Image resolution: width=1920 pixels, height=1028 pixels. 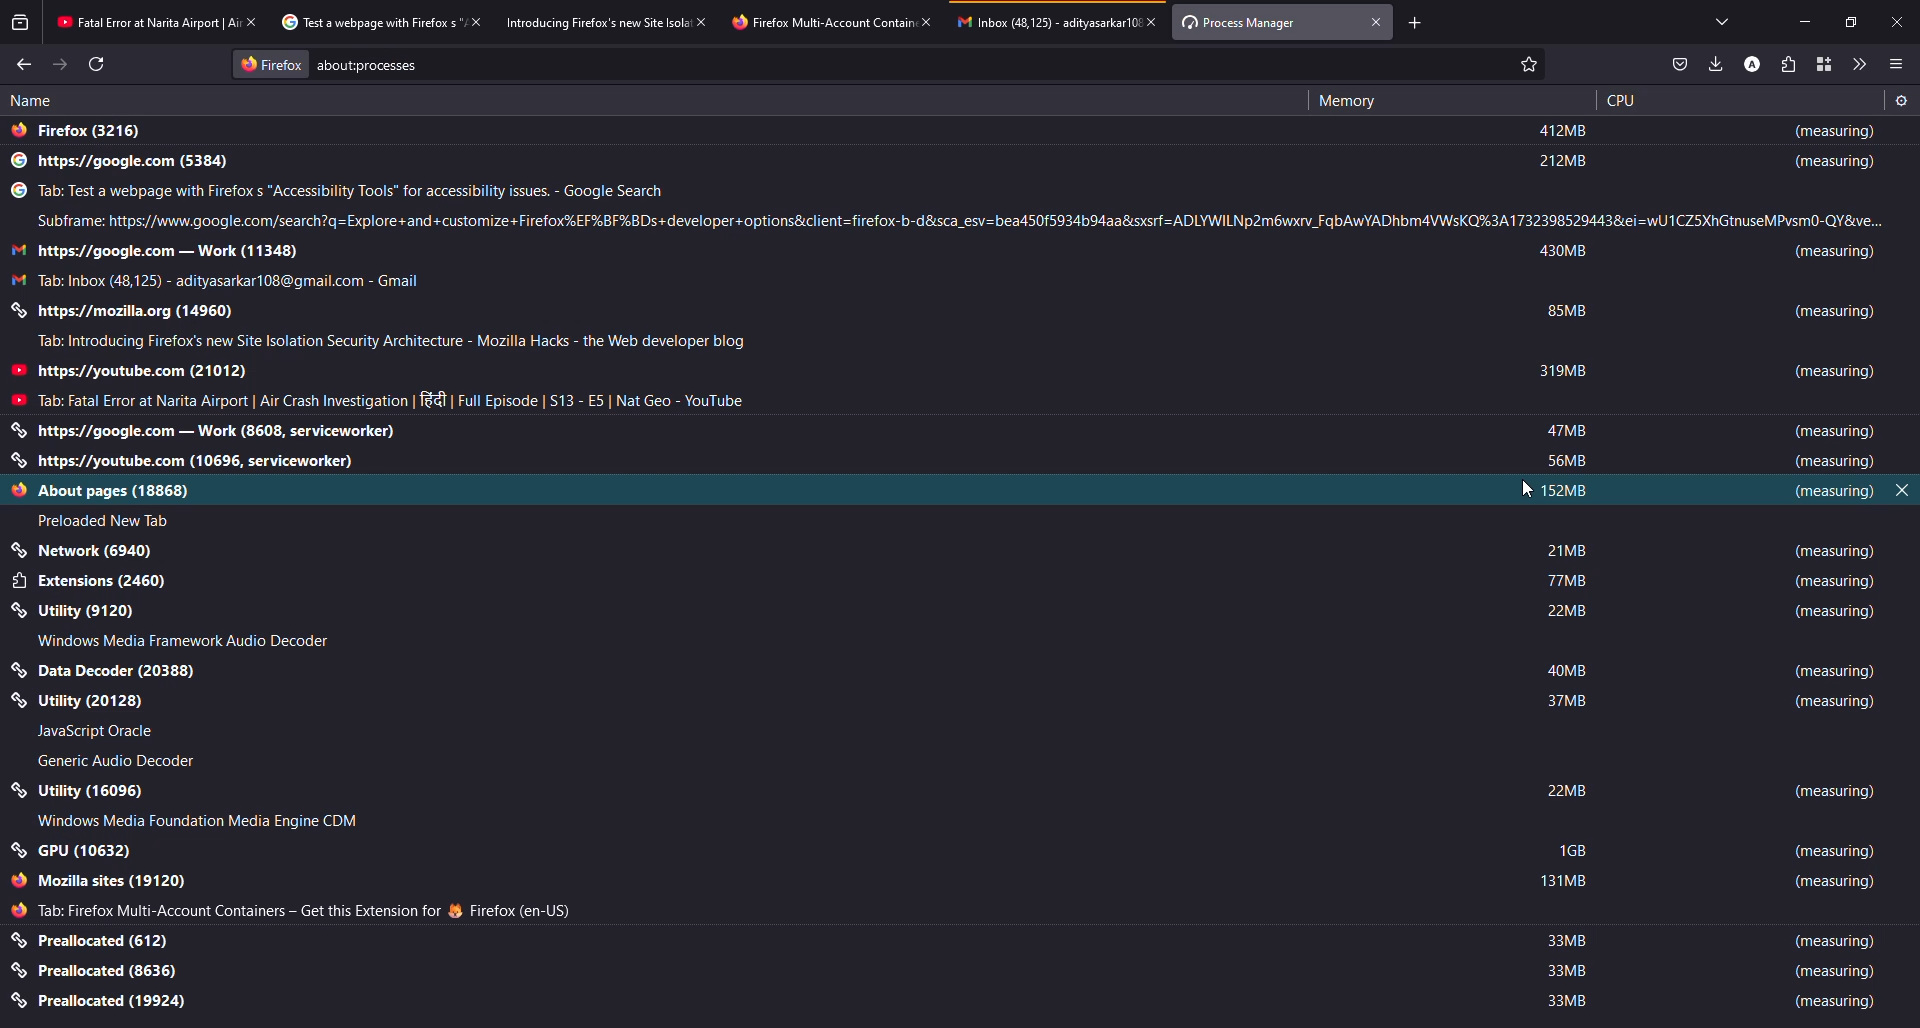 What do you see at coordinates (271, 65) in the screenshot?
I see `firefox` at bounding box center [271, 65].